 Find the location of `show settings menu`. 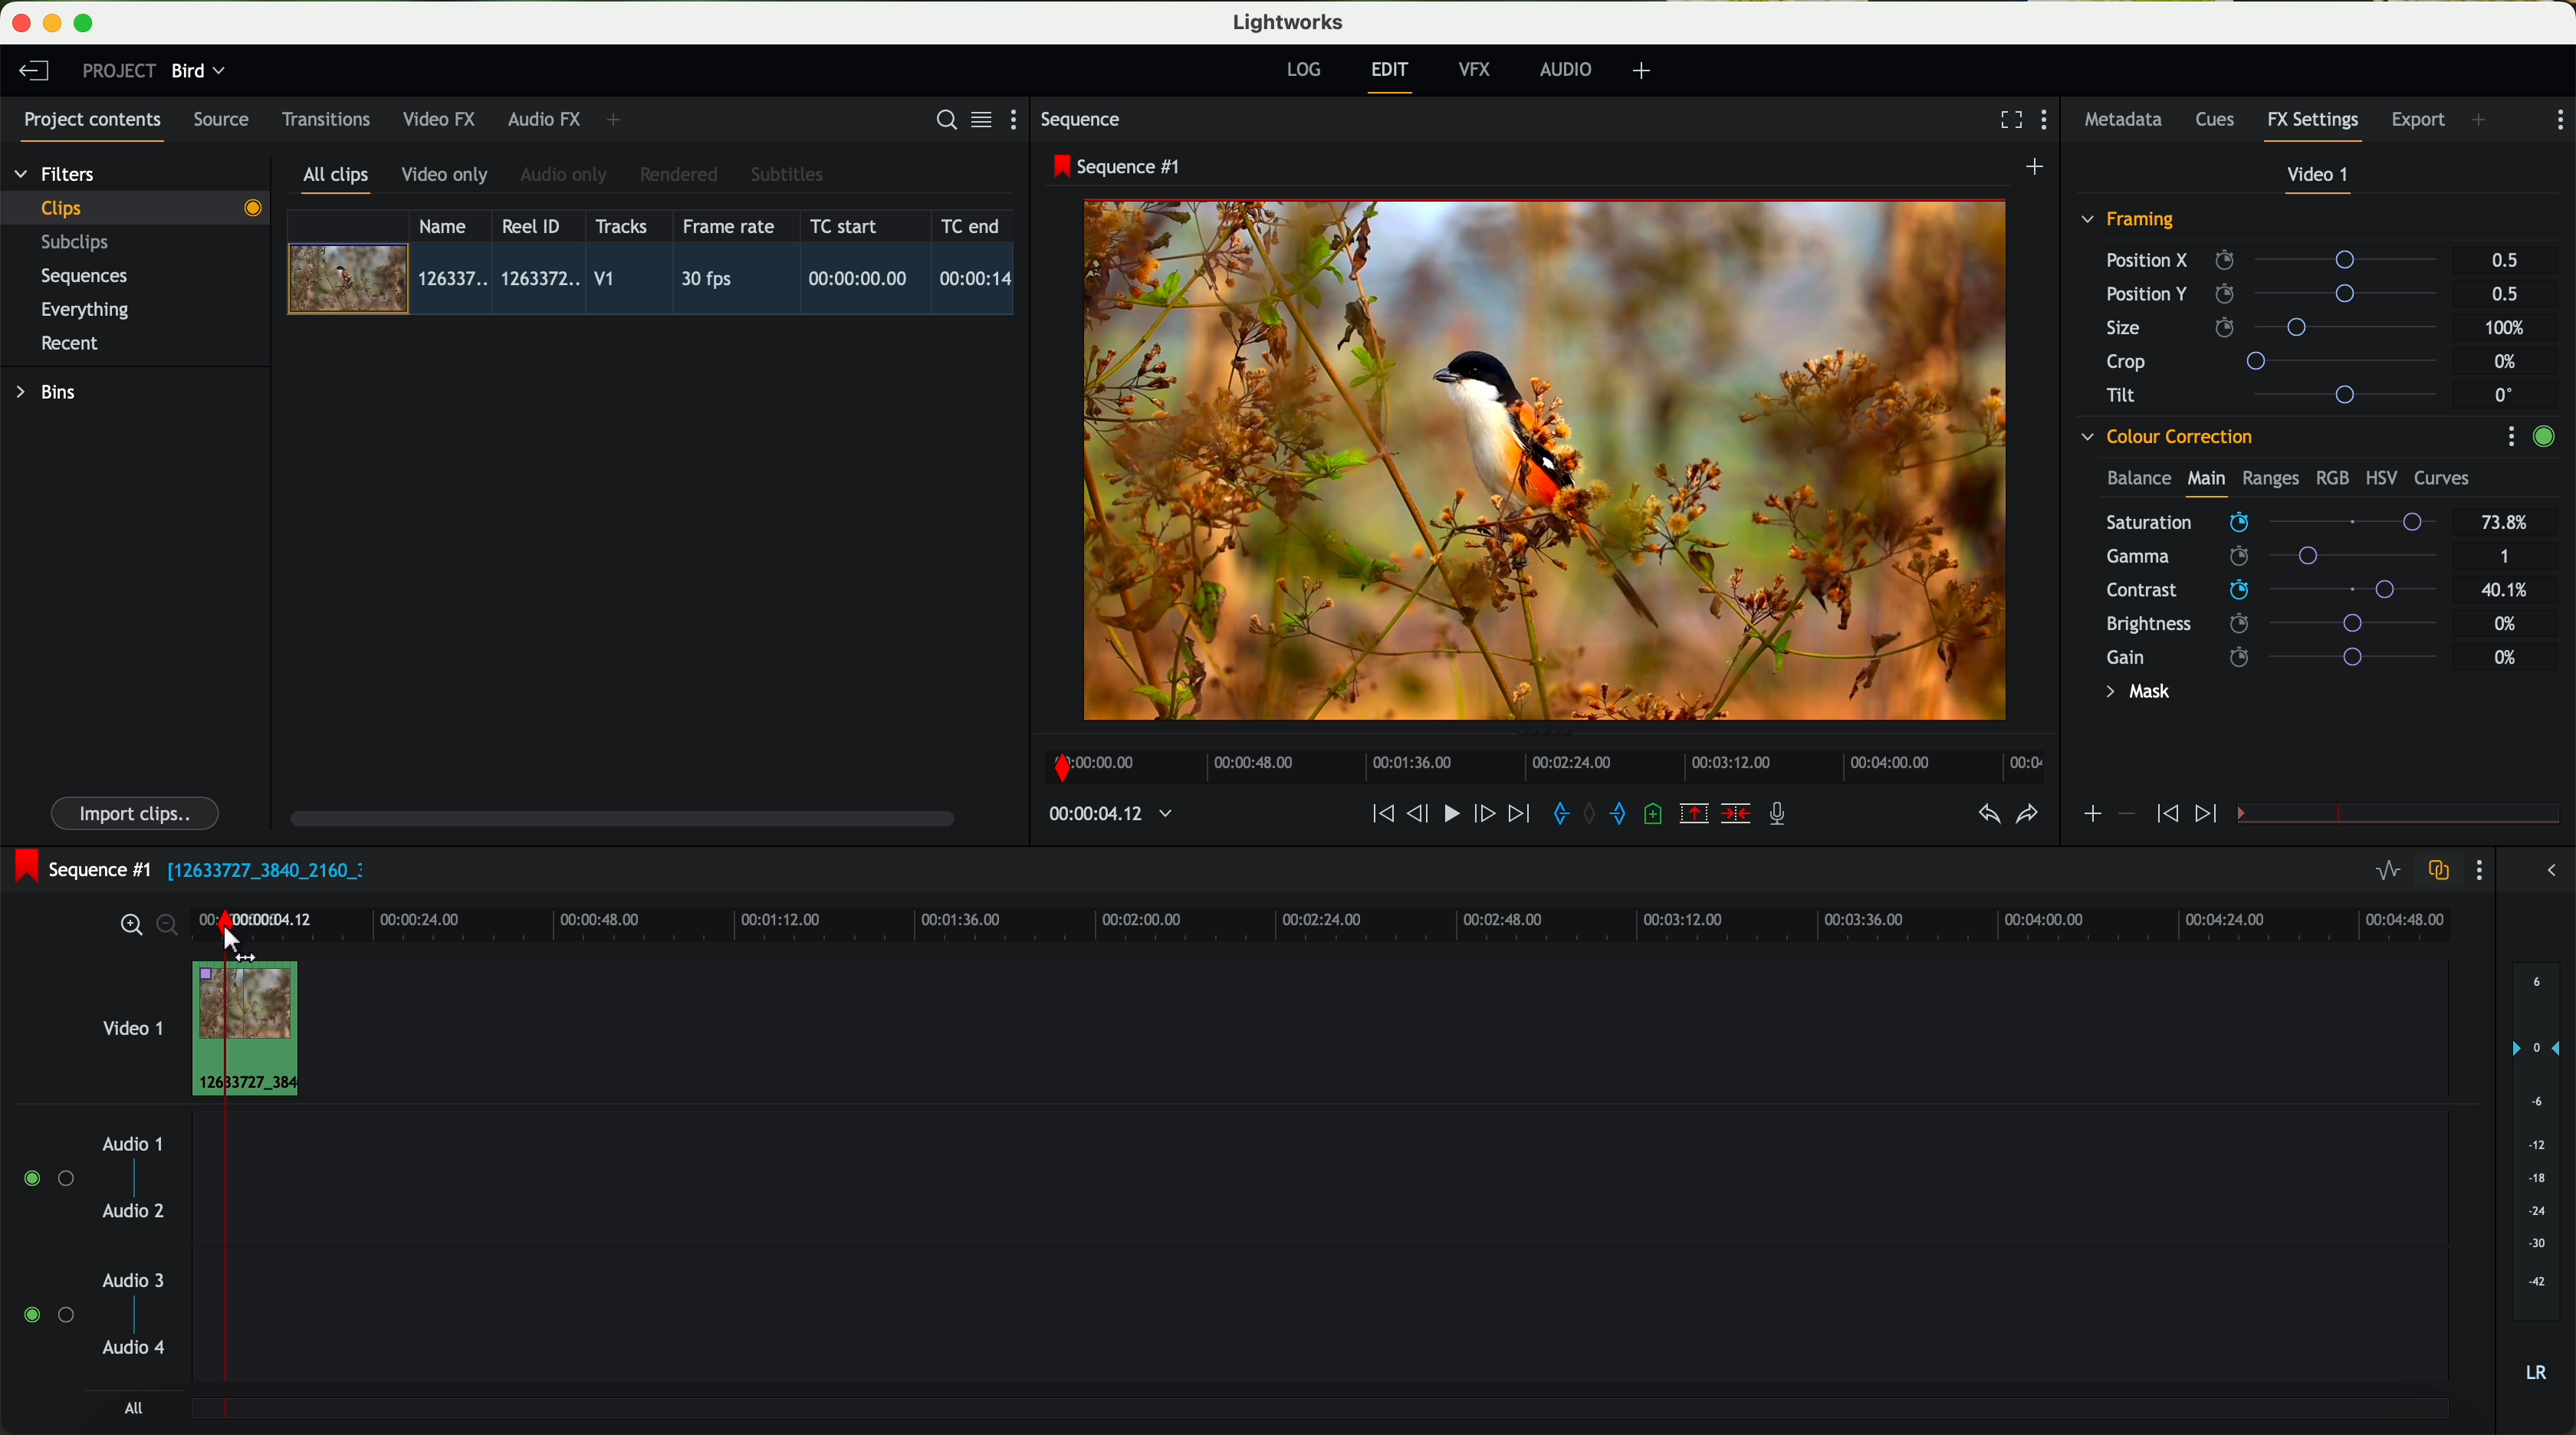

show settings menu is located at coordinates (2477, 870).